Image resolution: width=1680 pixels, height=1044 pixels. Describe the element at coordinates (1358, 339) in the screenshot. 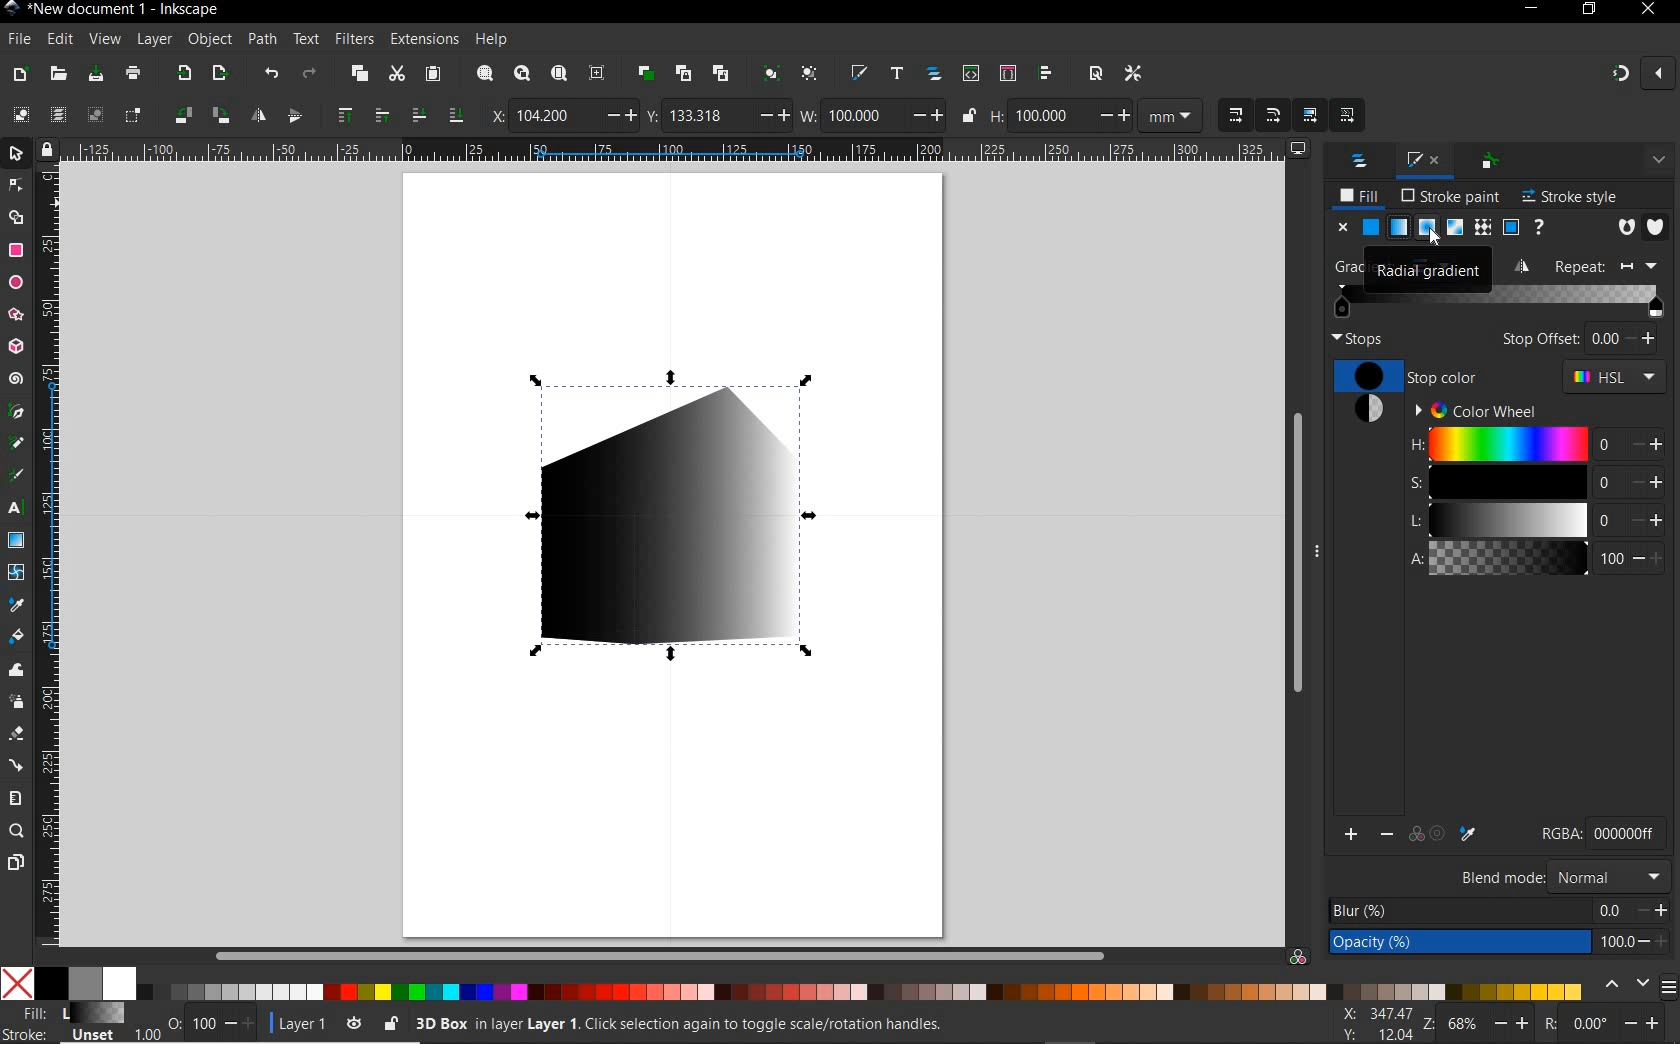

I see `stops` at that location.